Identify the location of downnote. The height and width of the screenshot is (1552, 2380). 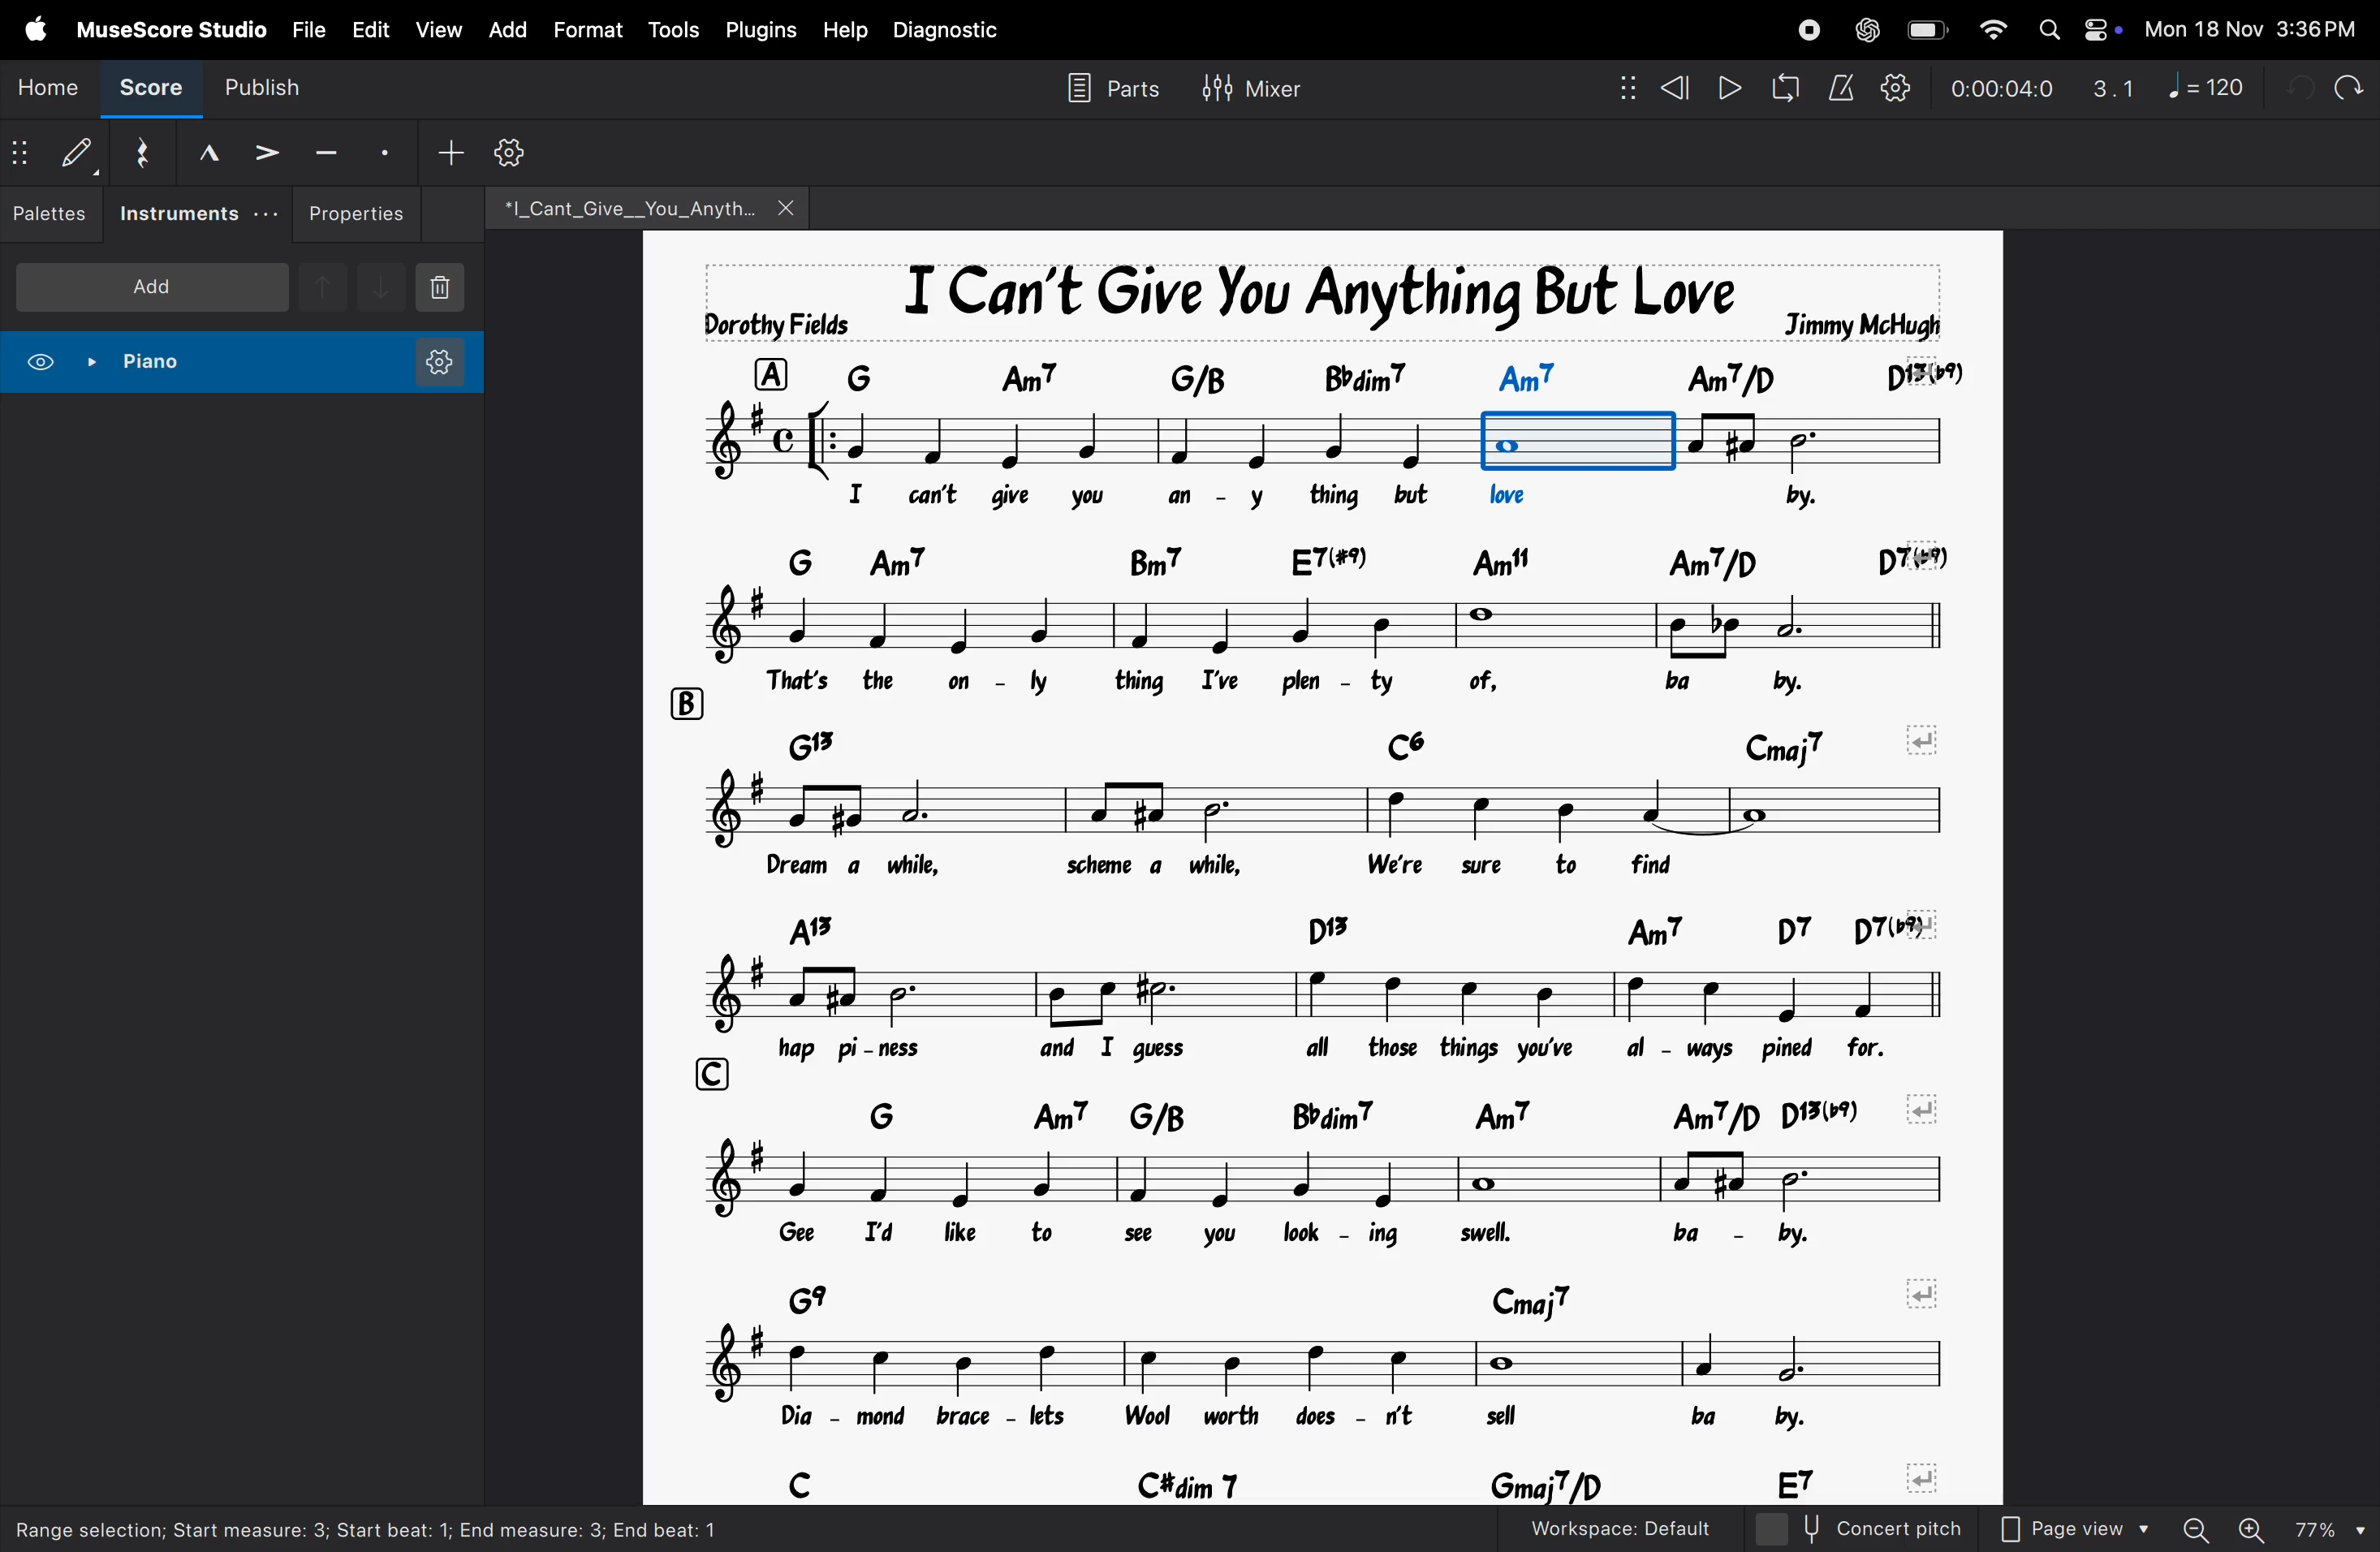
(378, 284).